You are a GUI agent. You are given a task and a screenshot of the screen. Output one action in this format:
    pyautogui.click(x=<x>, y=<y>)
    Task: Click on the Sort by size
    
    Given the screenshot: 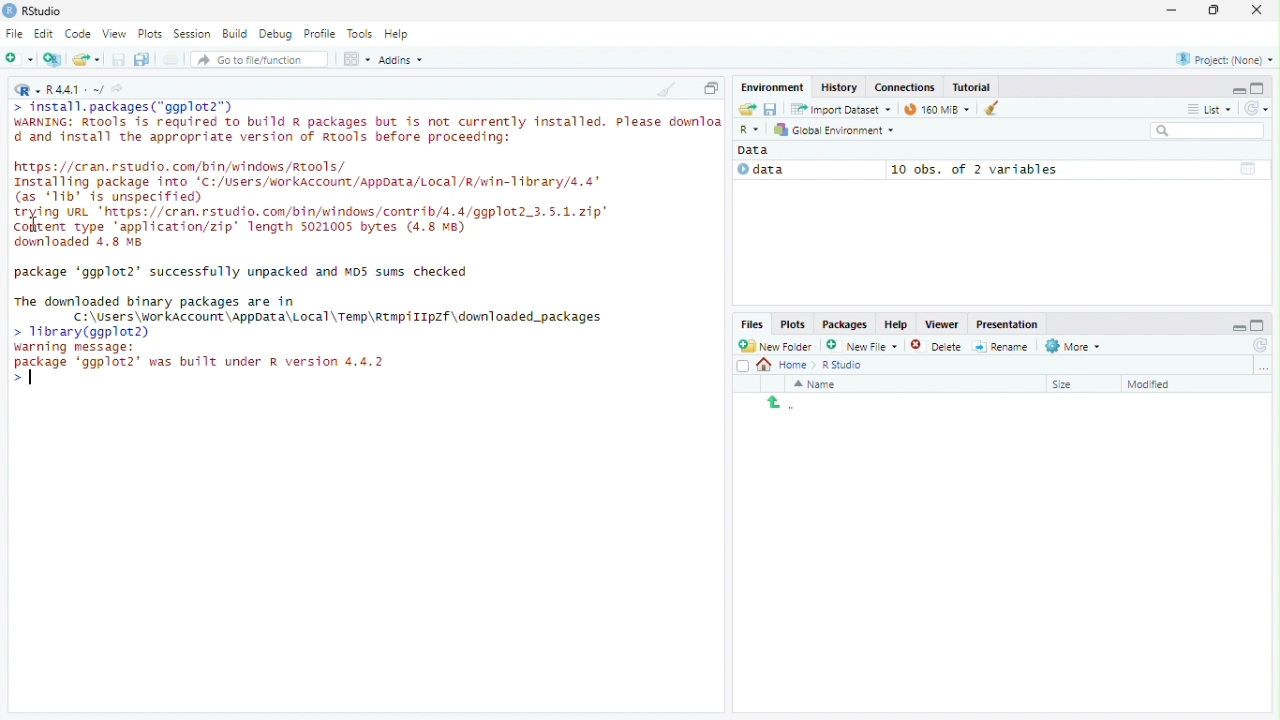 What is the action you would take?
    pyautogui.click(x=1077, y=383)
    